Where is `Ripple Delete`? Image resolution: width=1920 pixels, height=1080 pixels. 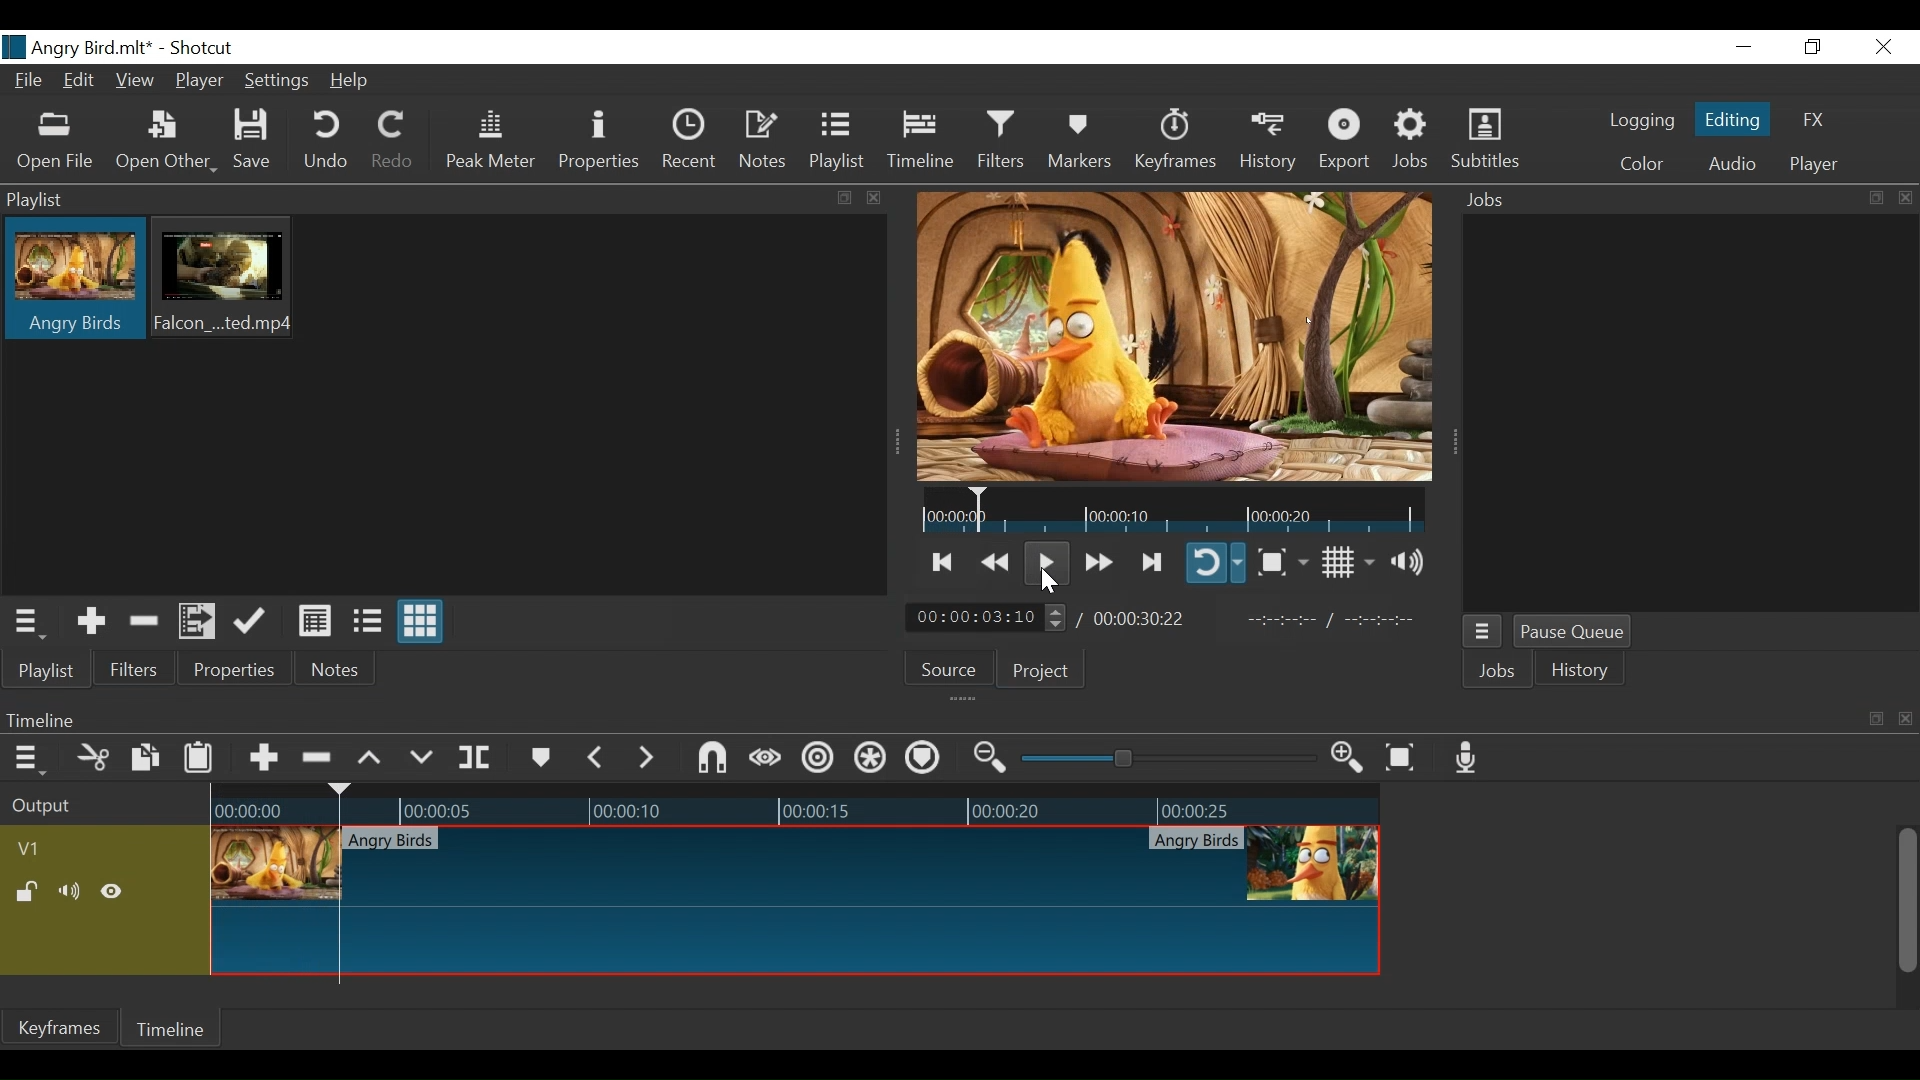 Ripple Delete is located at coordinates (319, 755).